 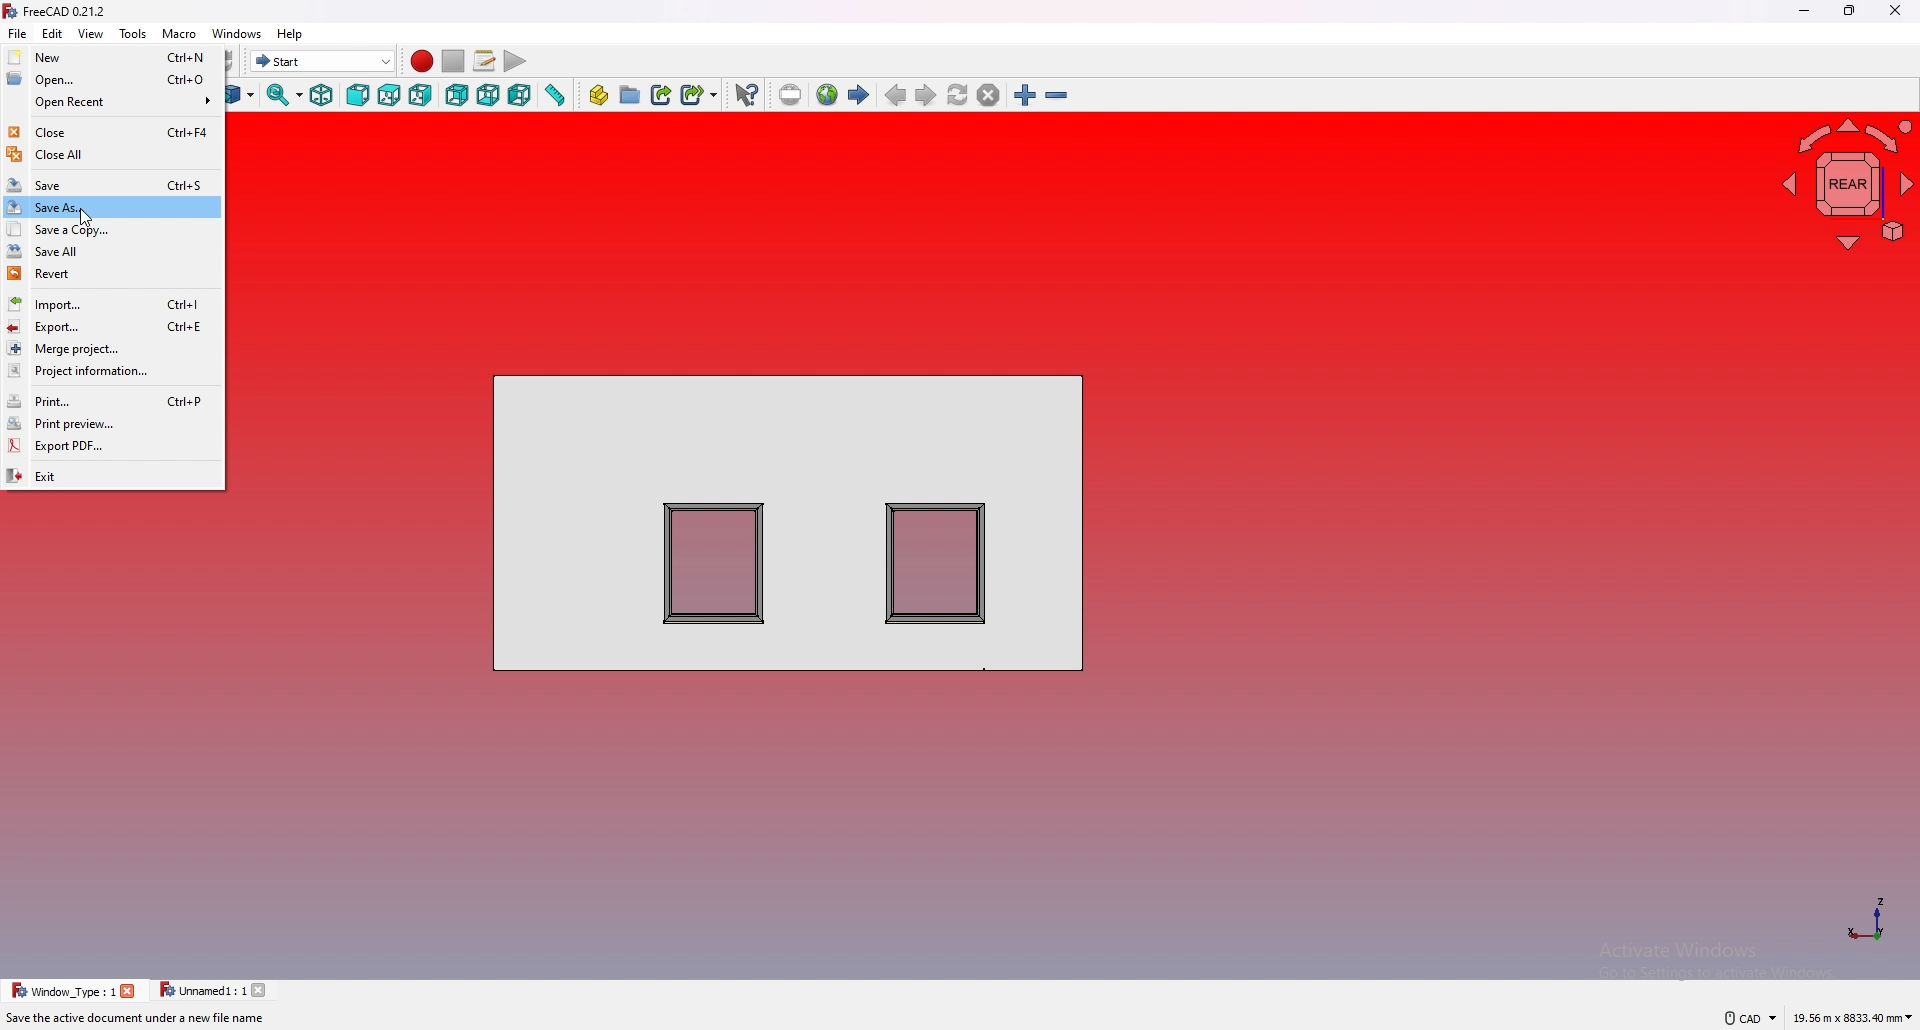 What do you see at coordinates (113, 401) in the screenshot?
I see `print ctrl+p` at bounding box center [113, 401].